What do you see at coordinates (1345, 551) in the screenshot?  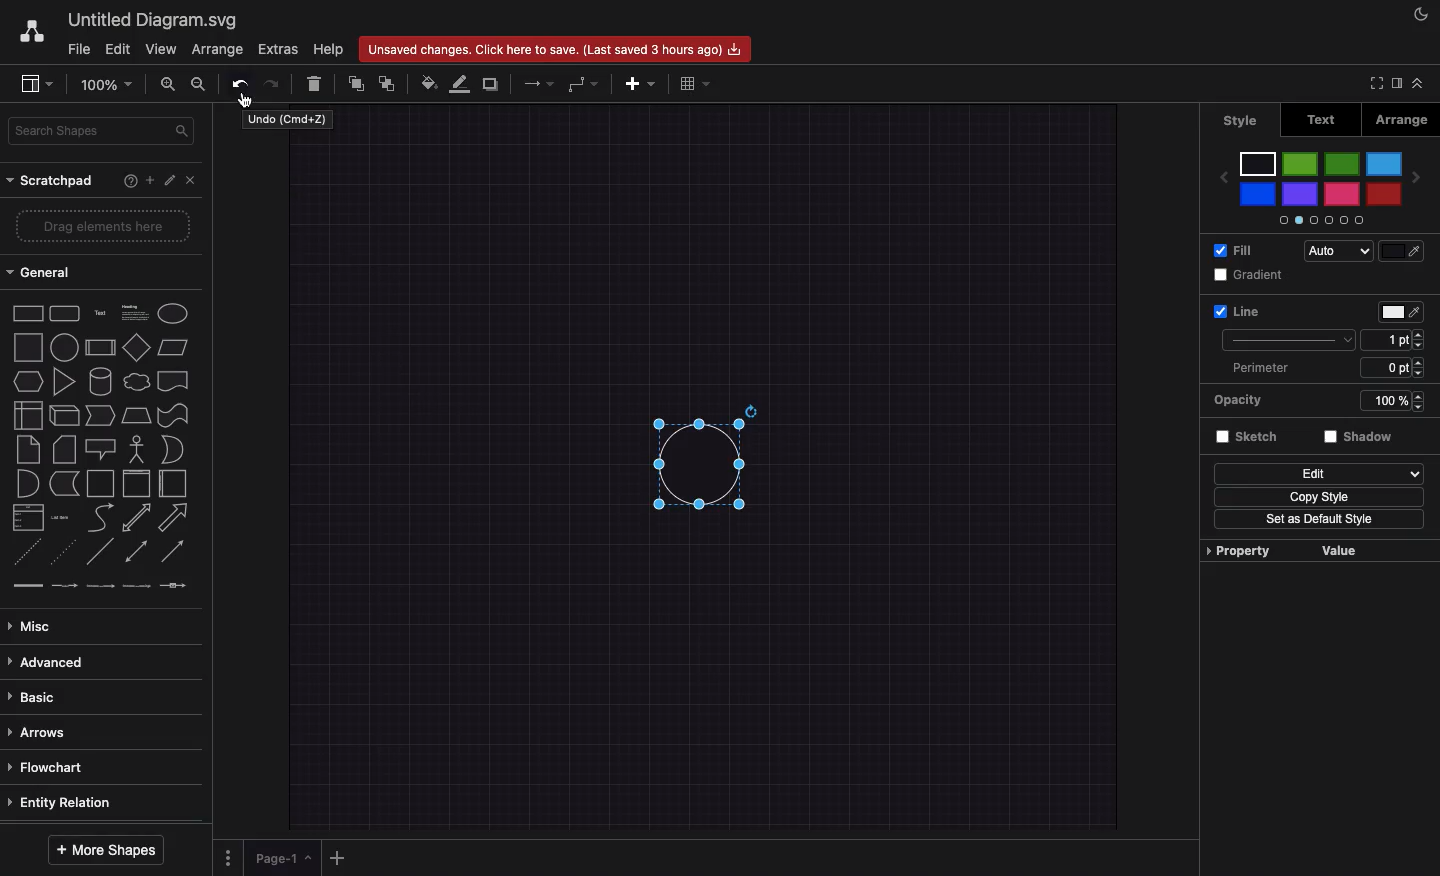 I see `Property` at bounding box center [1345, 551].